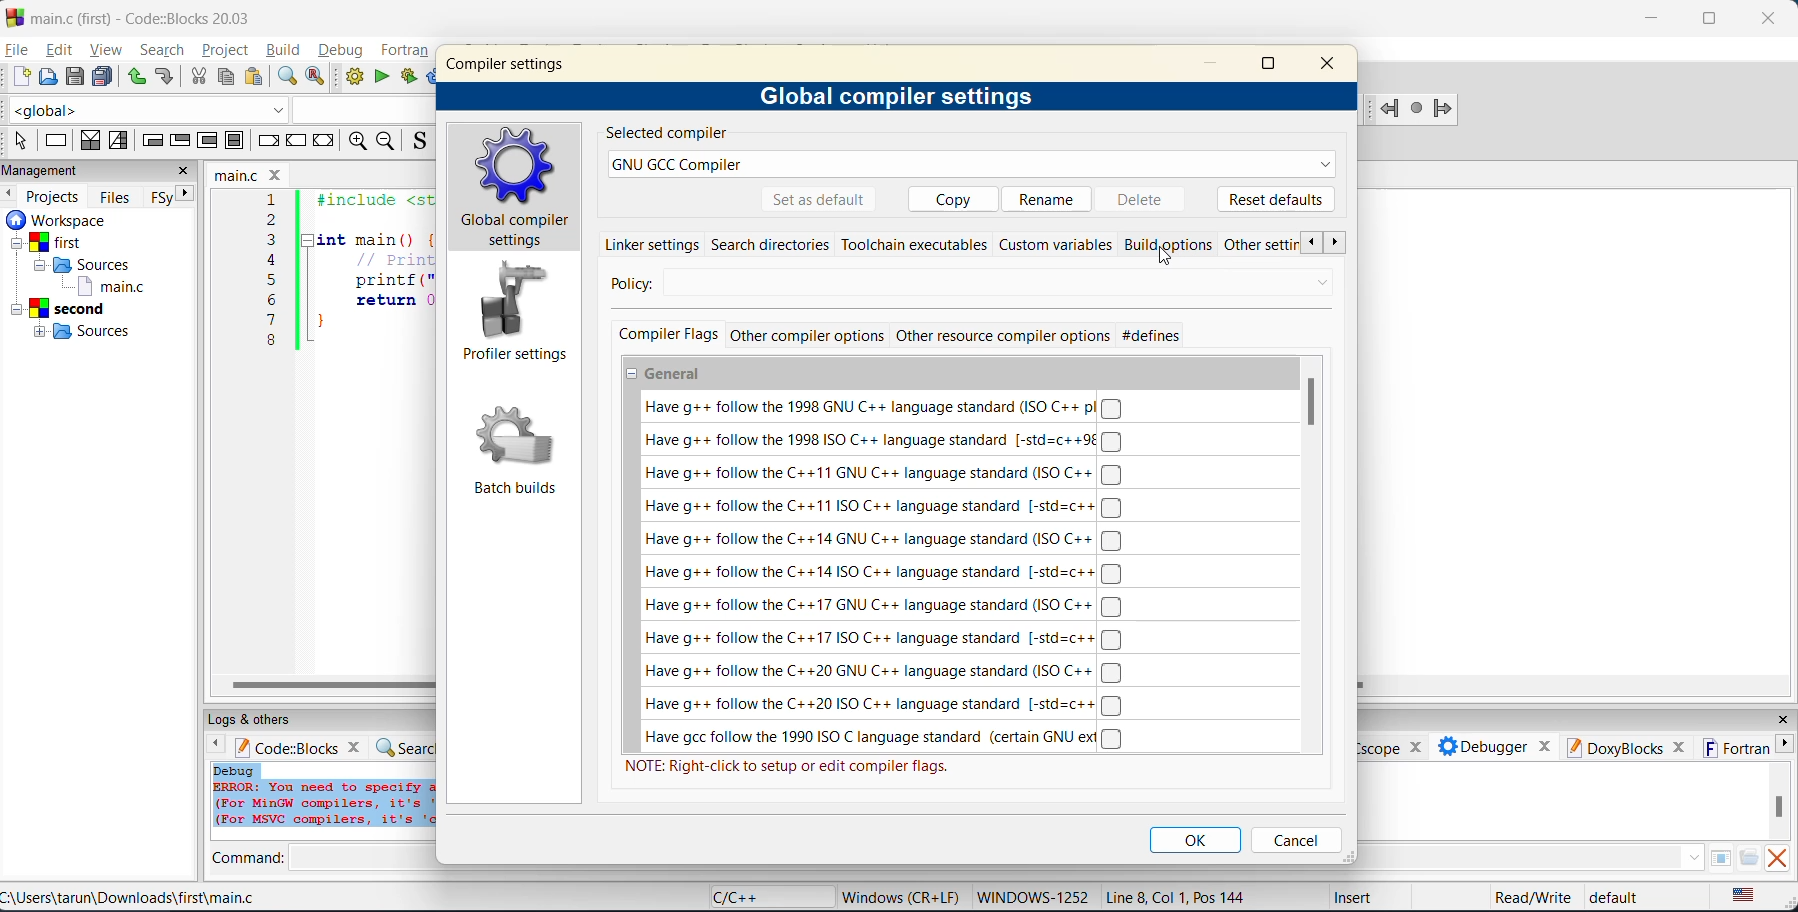 This screenshot has height=912, width=1798. Describe the element at coordinates (882, 440) in the screenshot. I see `Have g++ follow the 1998 ISO C++ language standard [-std=c++9E` at that location.